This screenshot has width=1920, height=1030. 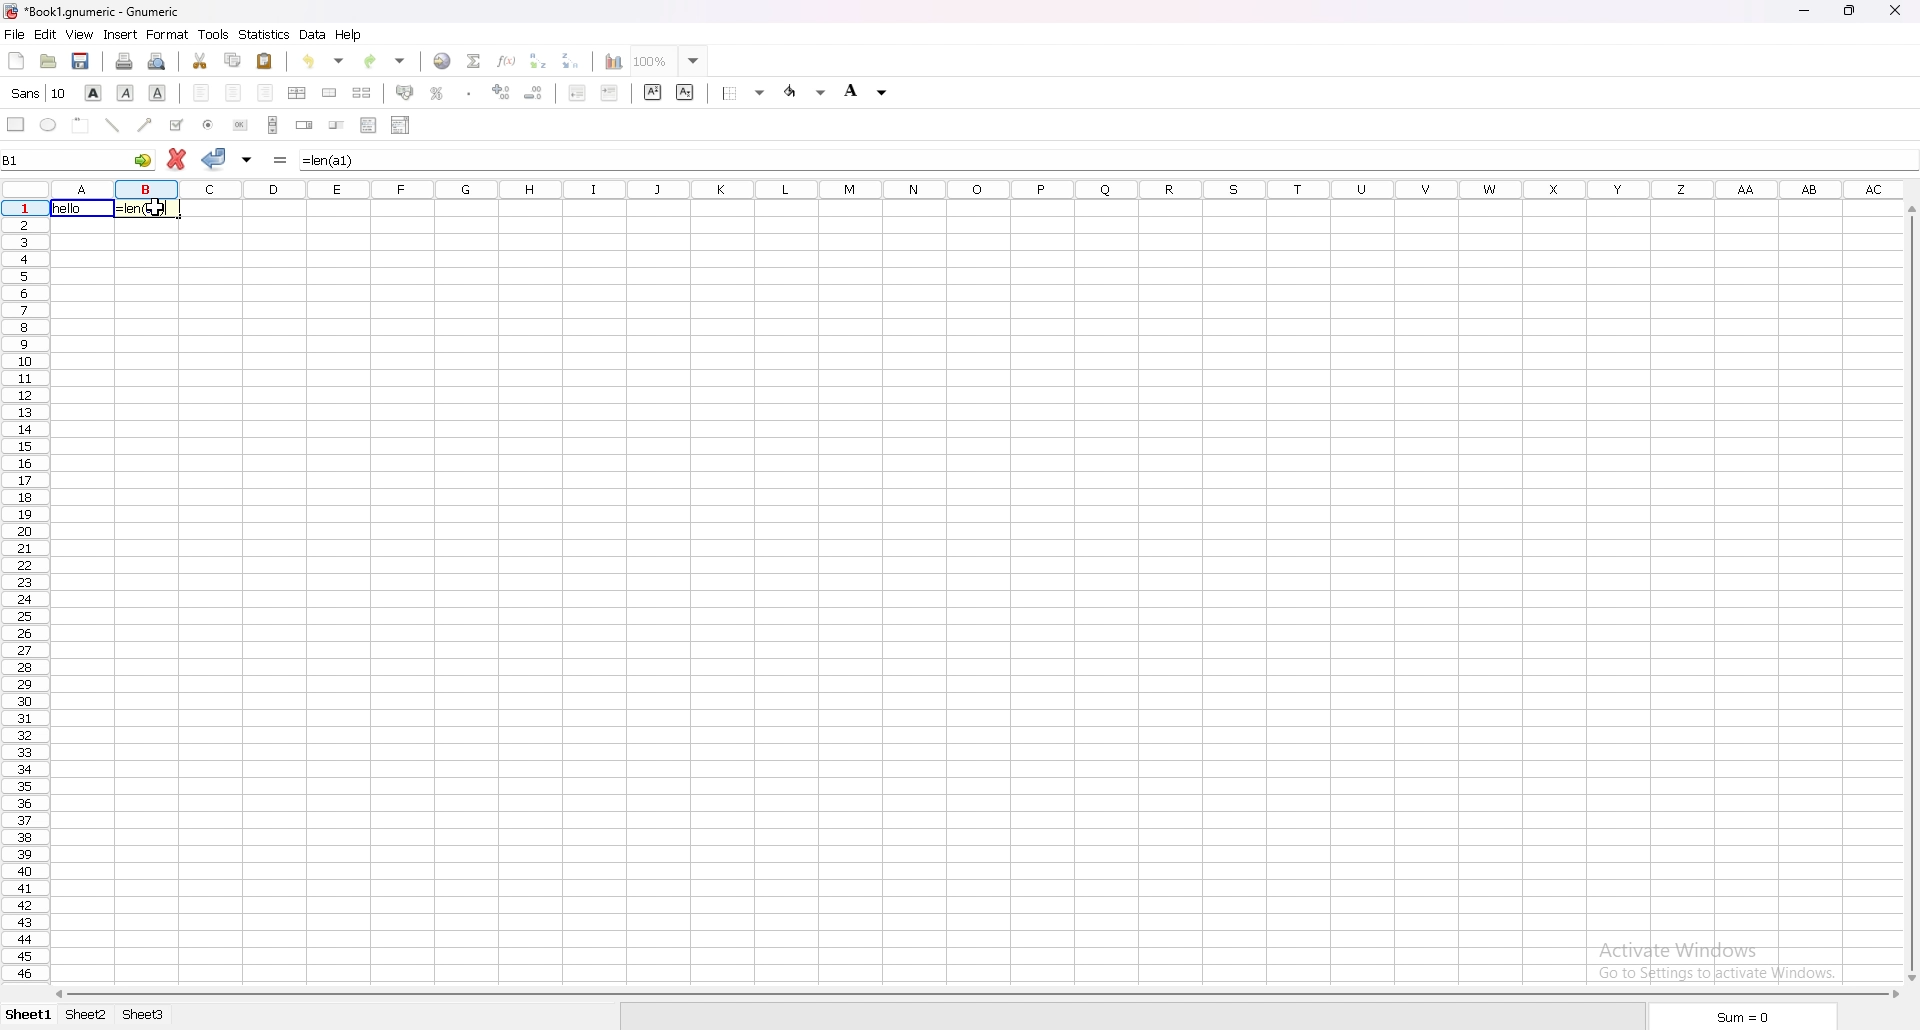 What do you see at coordinates (312, 35) in the screenshot?
I see `data` at bounding box center [312, 35].